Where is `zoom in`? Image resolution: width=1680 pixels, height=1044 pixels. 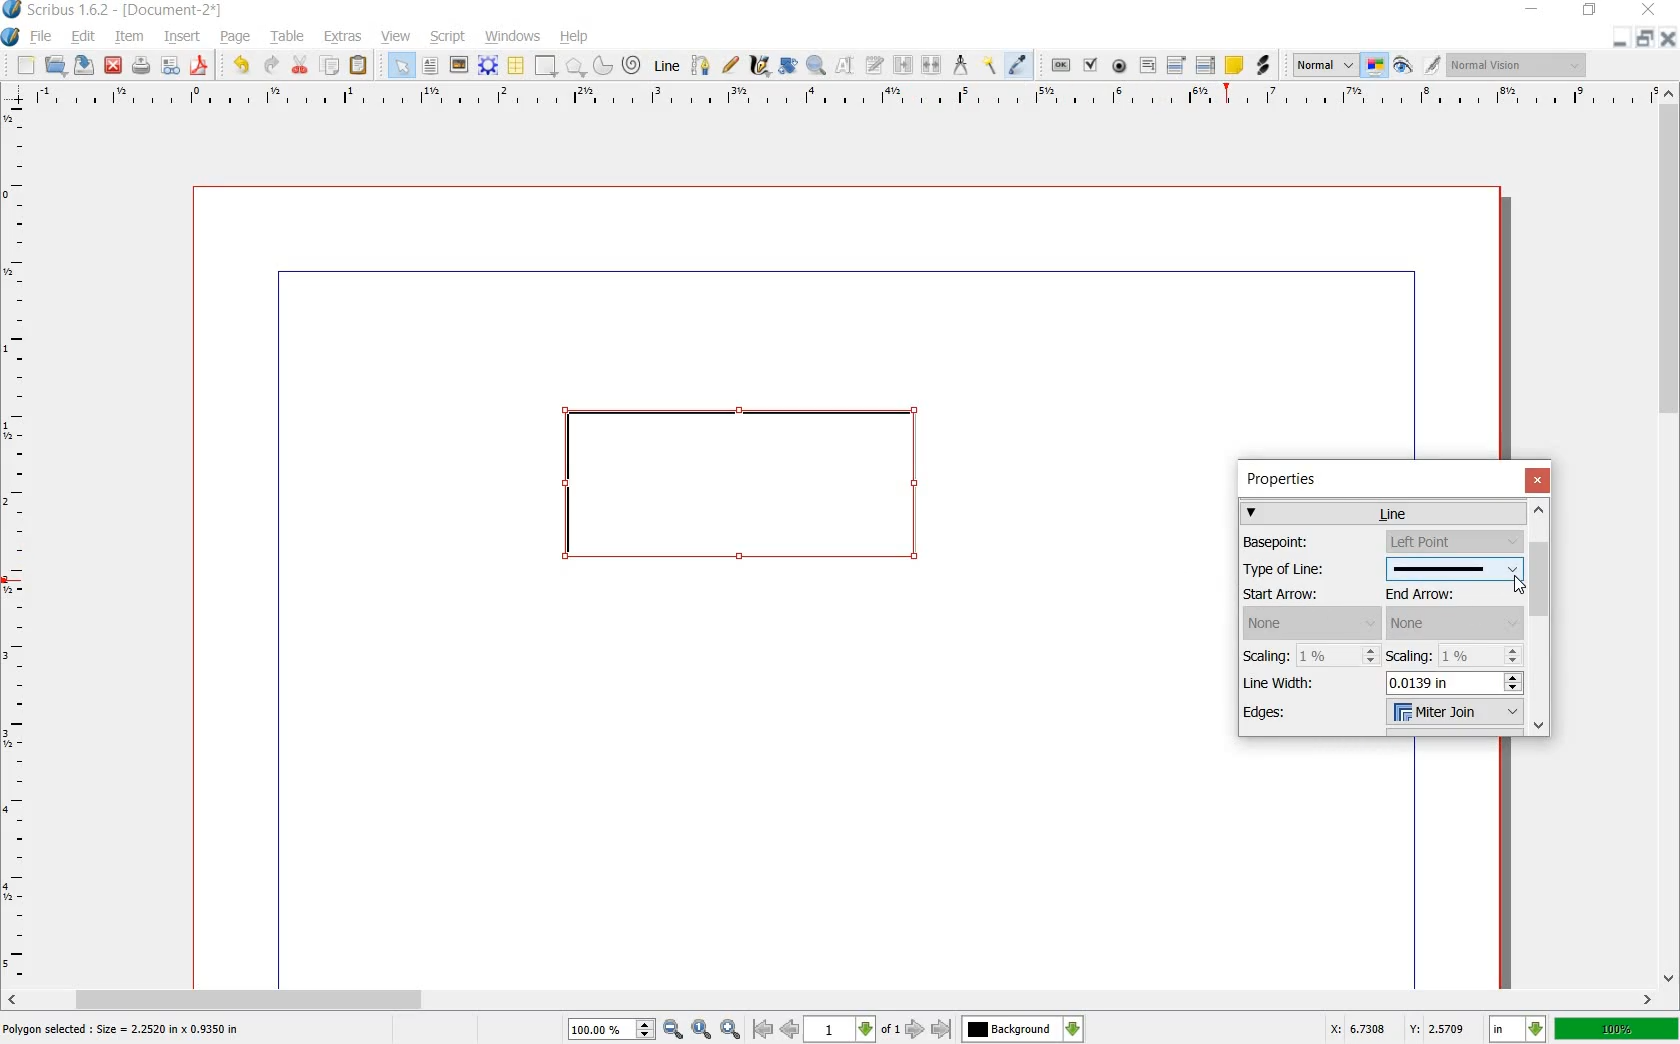 zoom in is located at coordinates (731, 1029).